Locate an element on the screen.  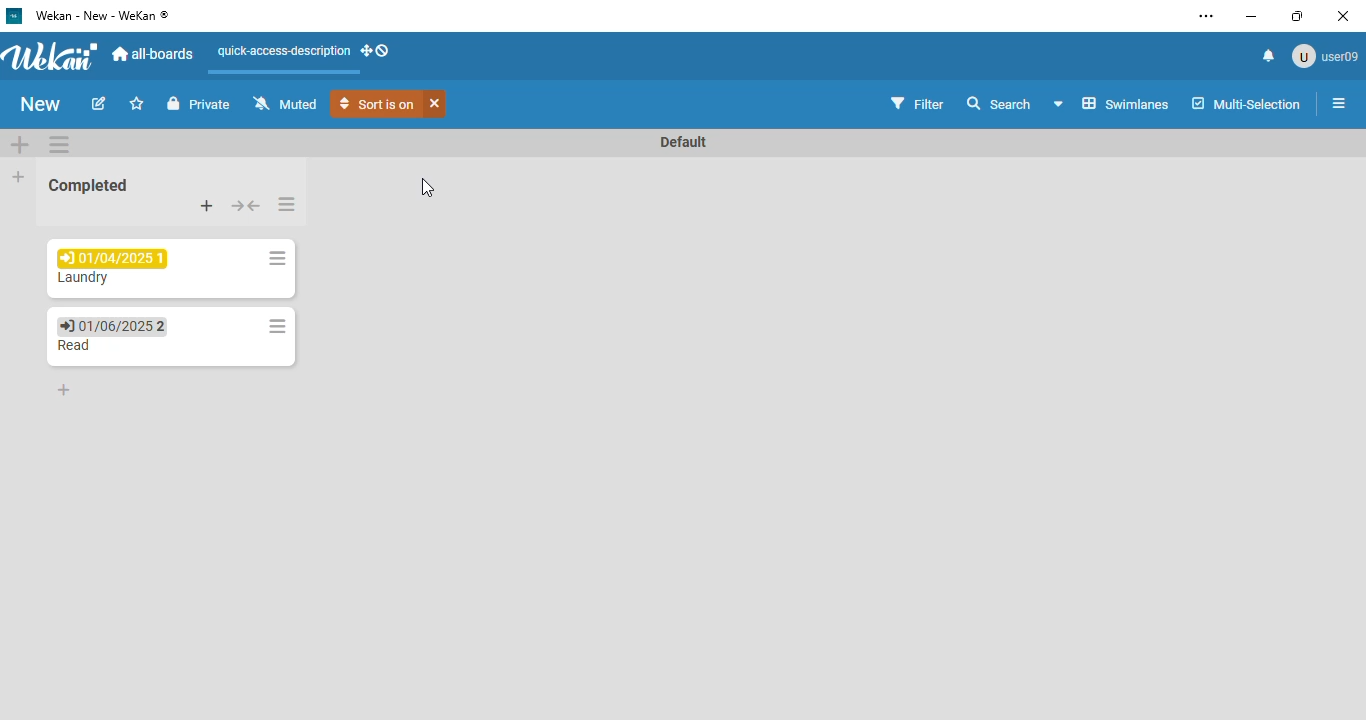
notifications is located at coordinates (1269, 56).